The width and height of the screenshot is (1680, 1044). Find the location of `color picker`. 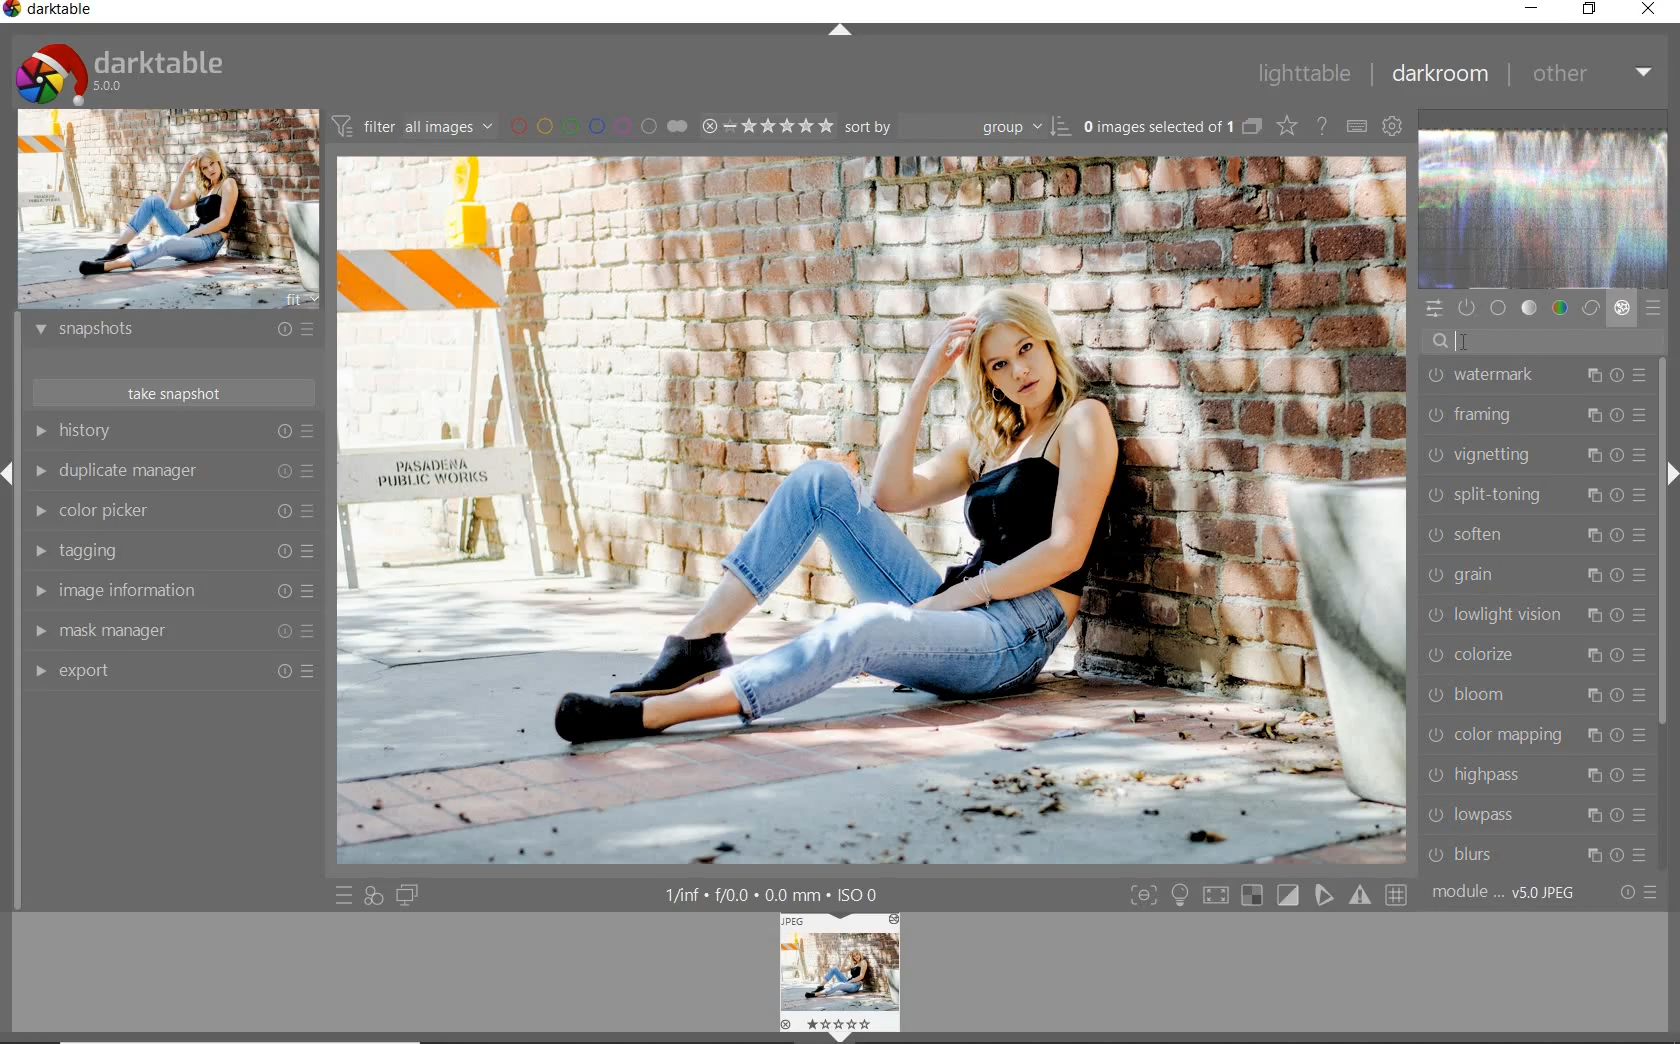

color picker is located at coordinates (176, 512).